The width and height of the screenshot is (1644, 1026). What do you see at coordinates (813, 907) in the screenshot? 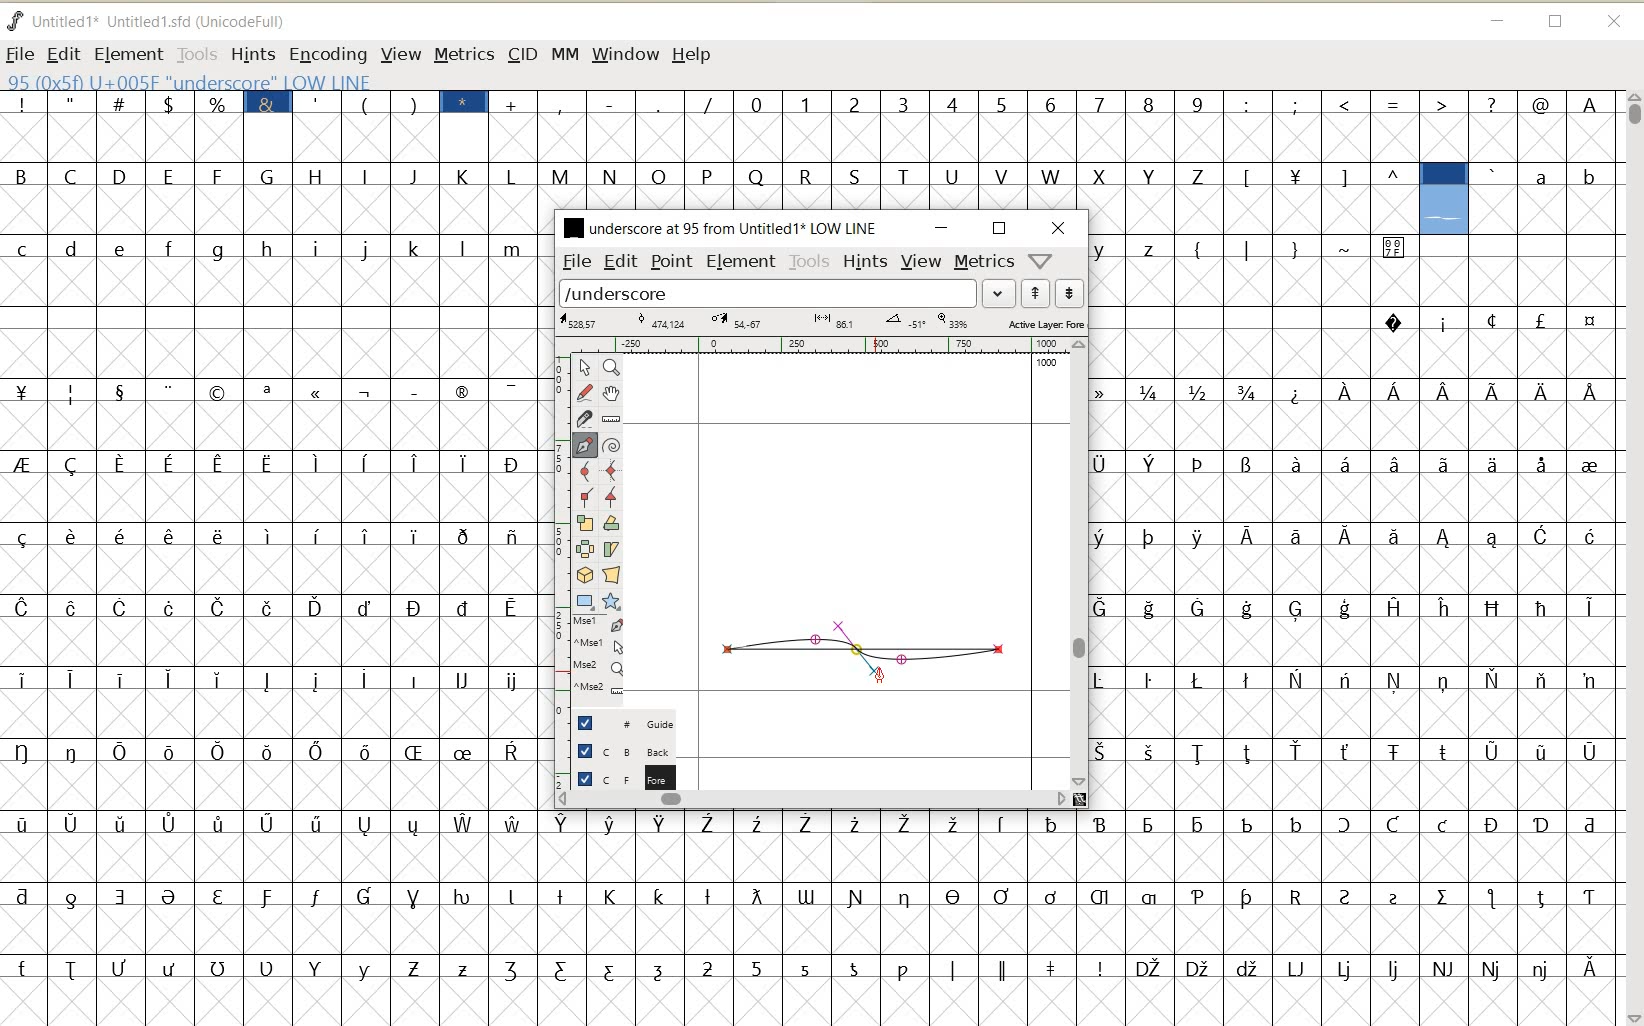
I see `GLYPHY CHARACTERS & NUMBERS` at bounding box center [813, 907].